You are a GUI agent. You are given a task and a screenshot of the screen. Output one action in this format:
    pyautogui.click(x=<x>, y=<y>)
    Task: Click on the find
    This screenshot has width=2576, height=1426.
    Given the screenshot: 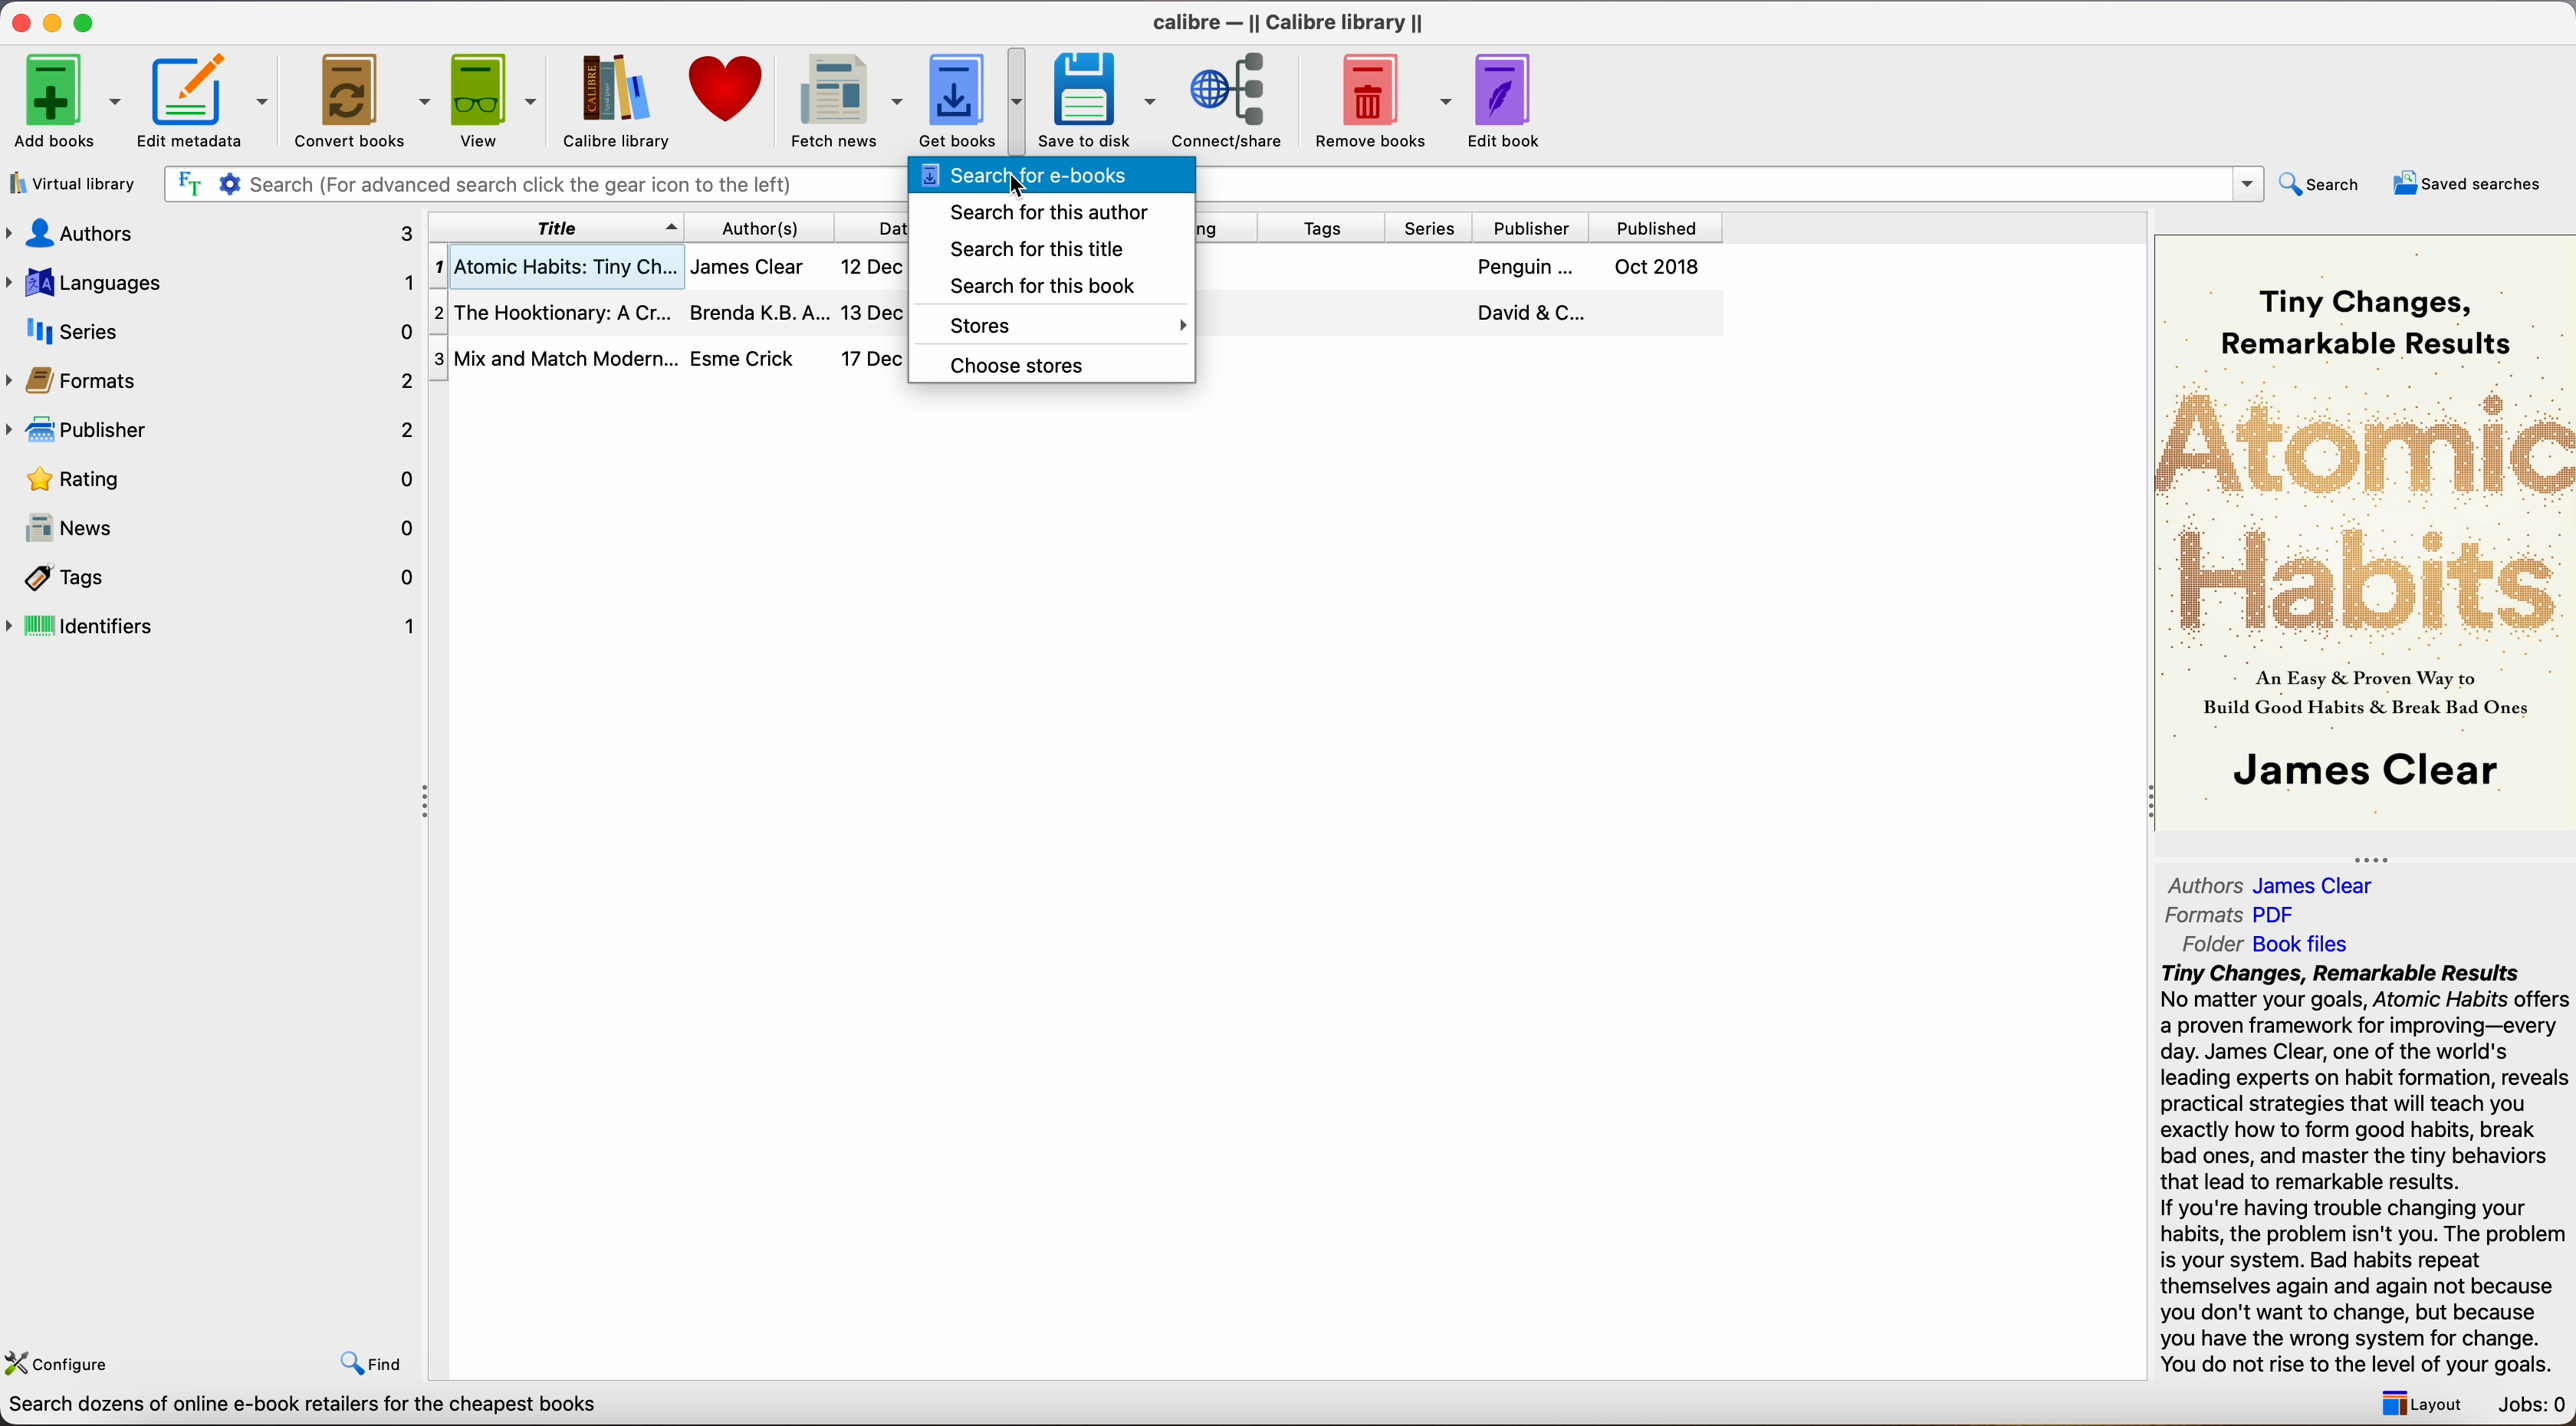 What is the action you would take?
    pyautogui.click(x=372, y=1363)
    